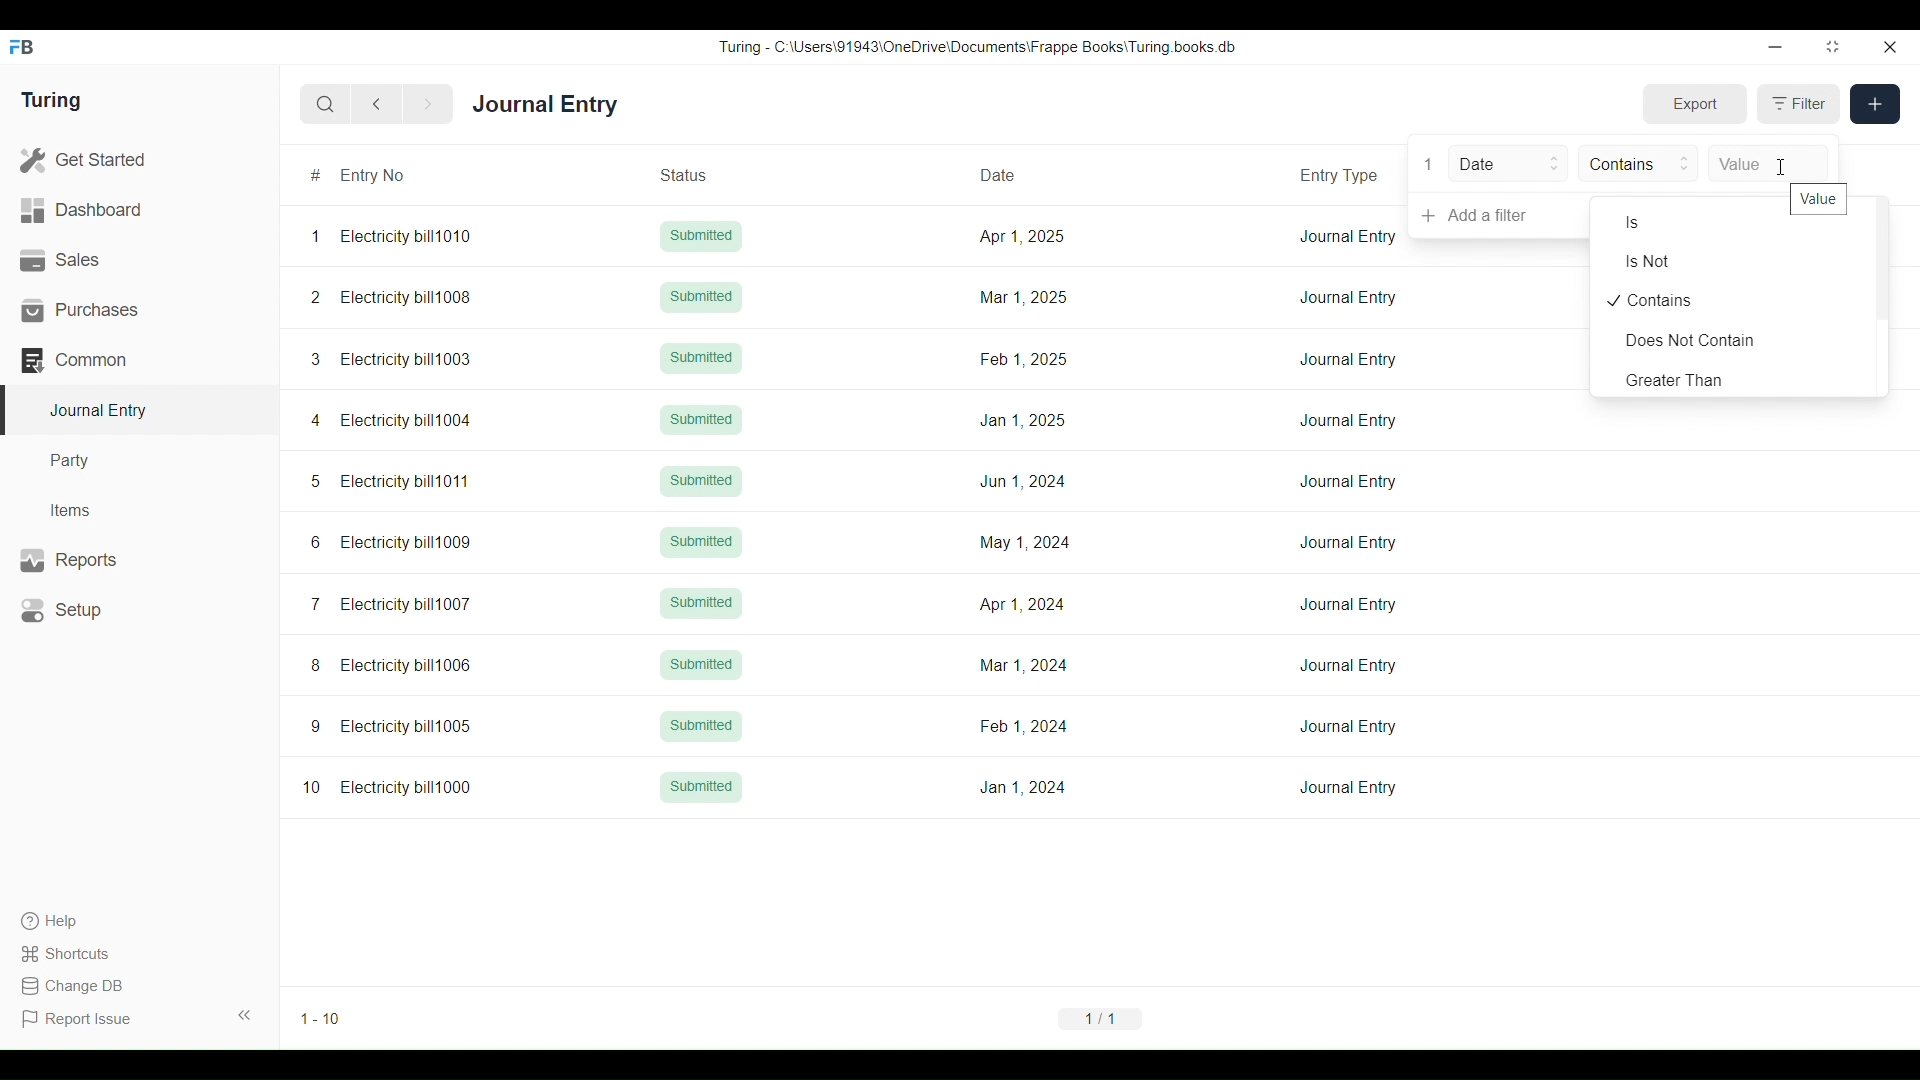 This screenshot has width=1920, height=1080. I want to click on Submitted, so click(700, 663).